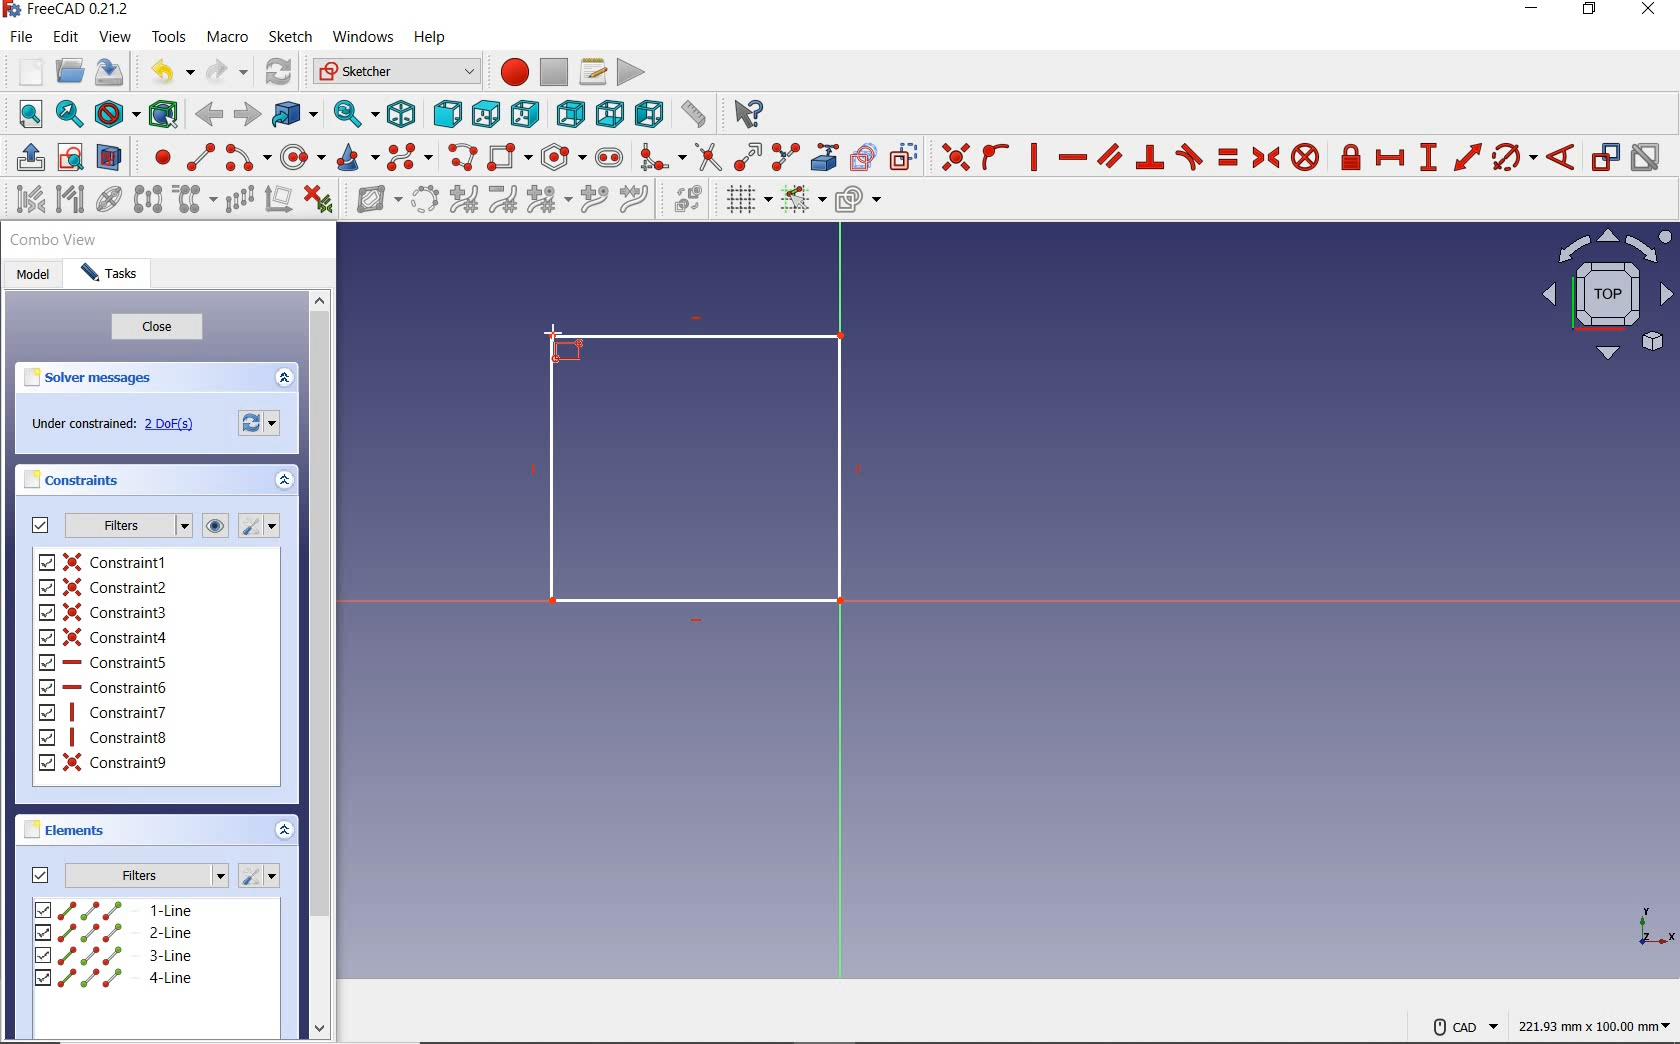  I want to click on constraint2, so click(105, 586).